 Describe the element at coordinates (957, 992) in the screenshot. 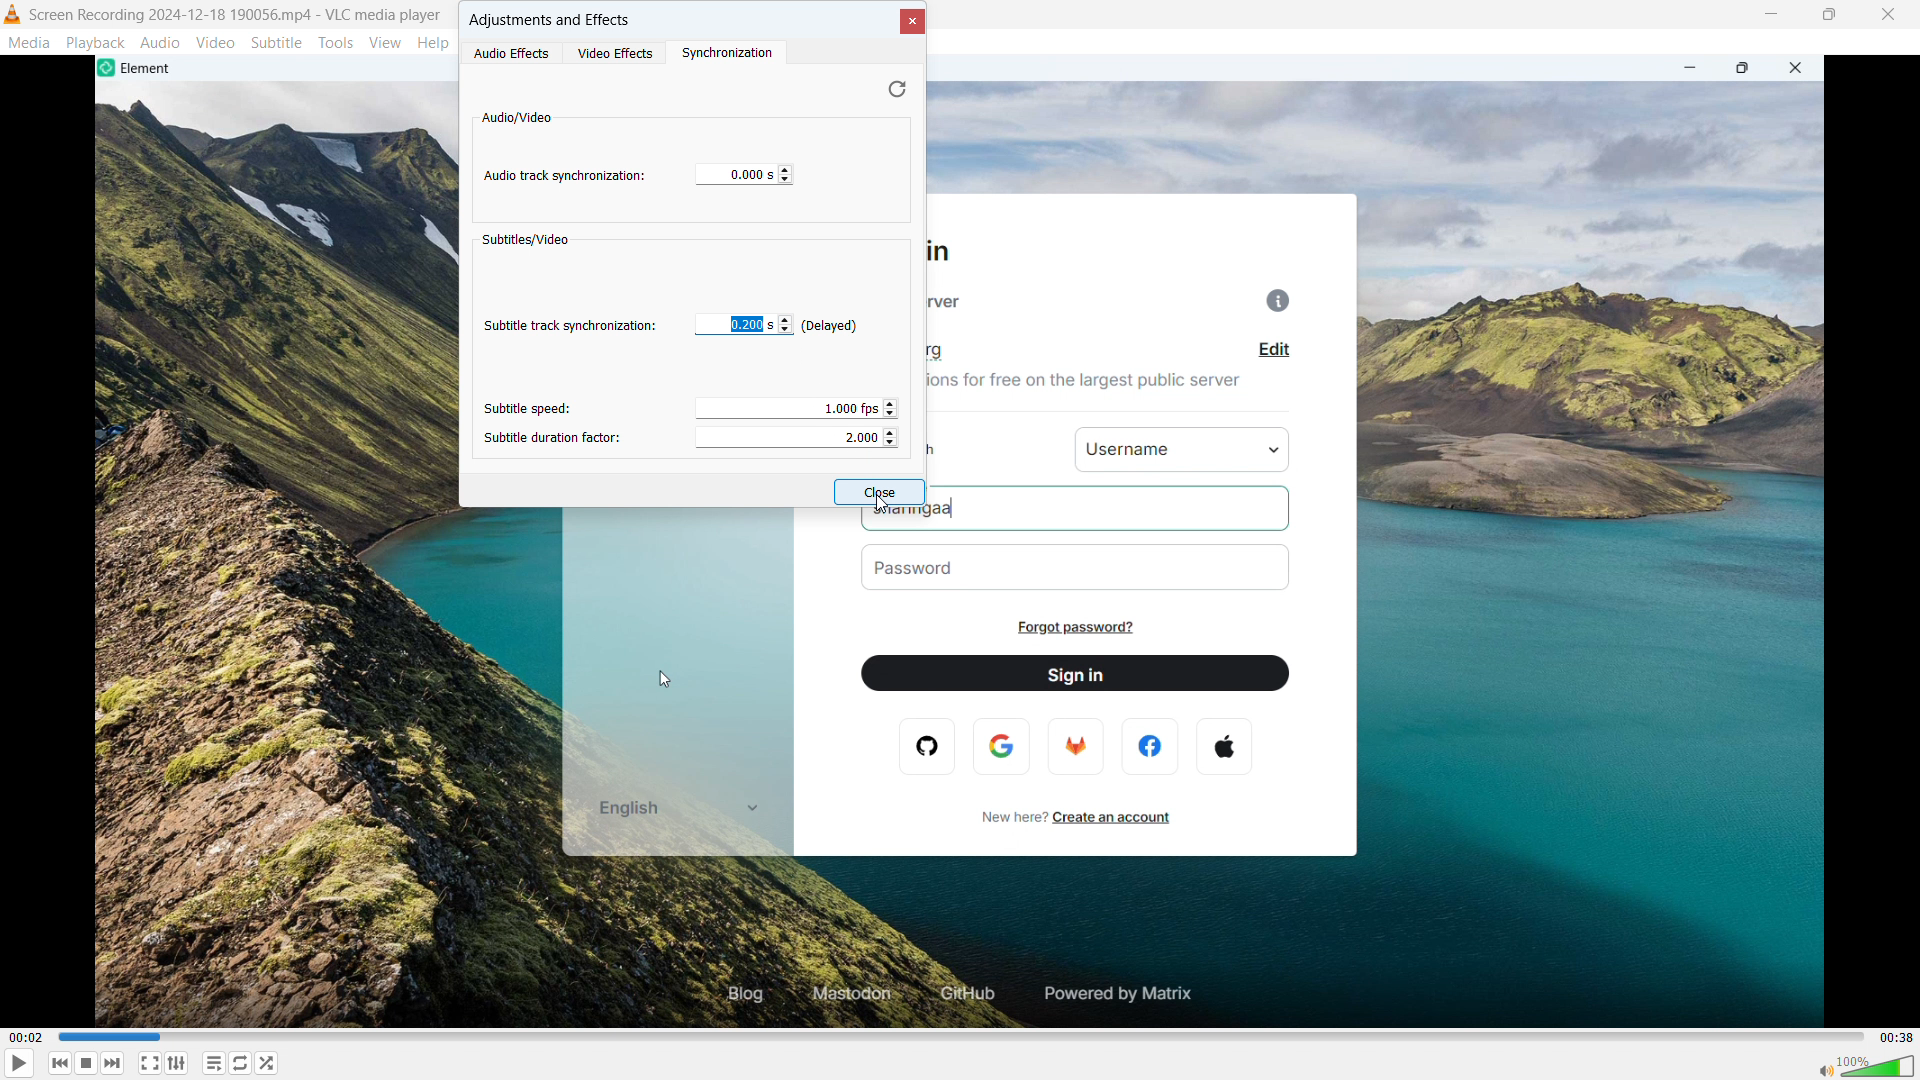

I see `github` at that location.